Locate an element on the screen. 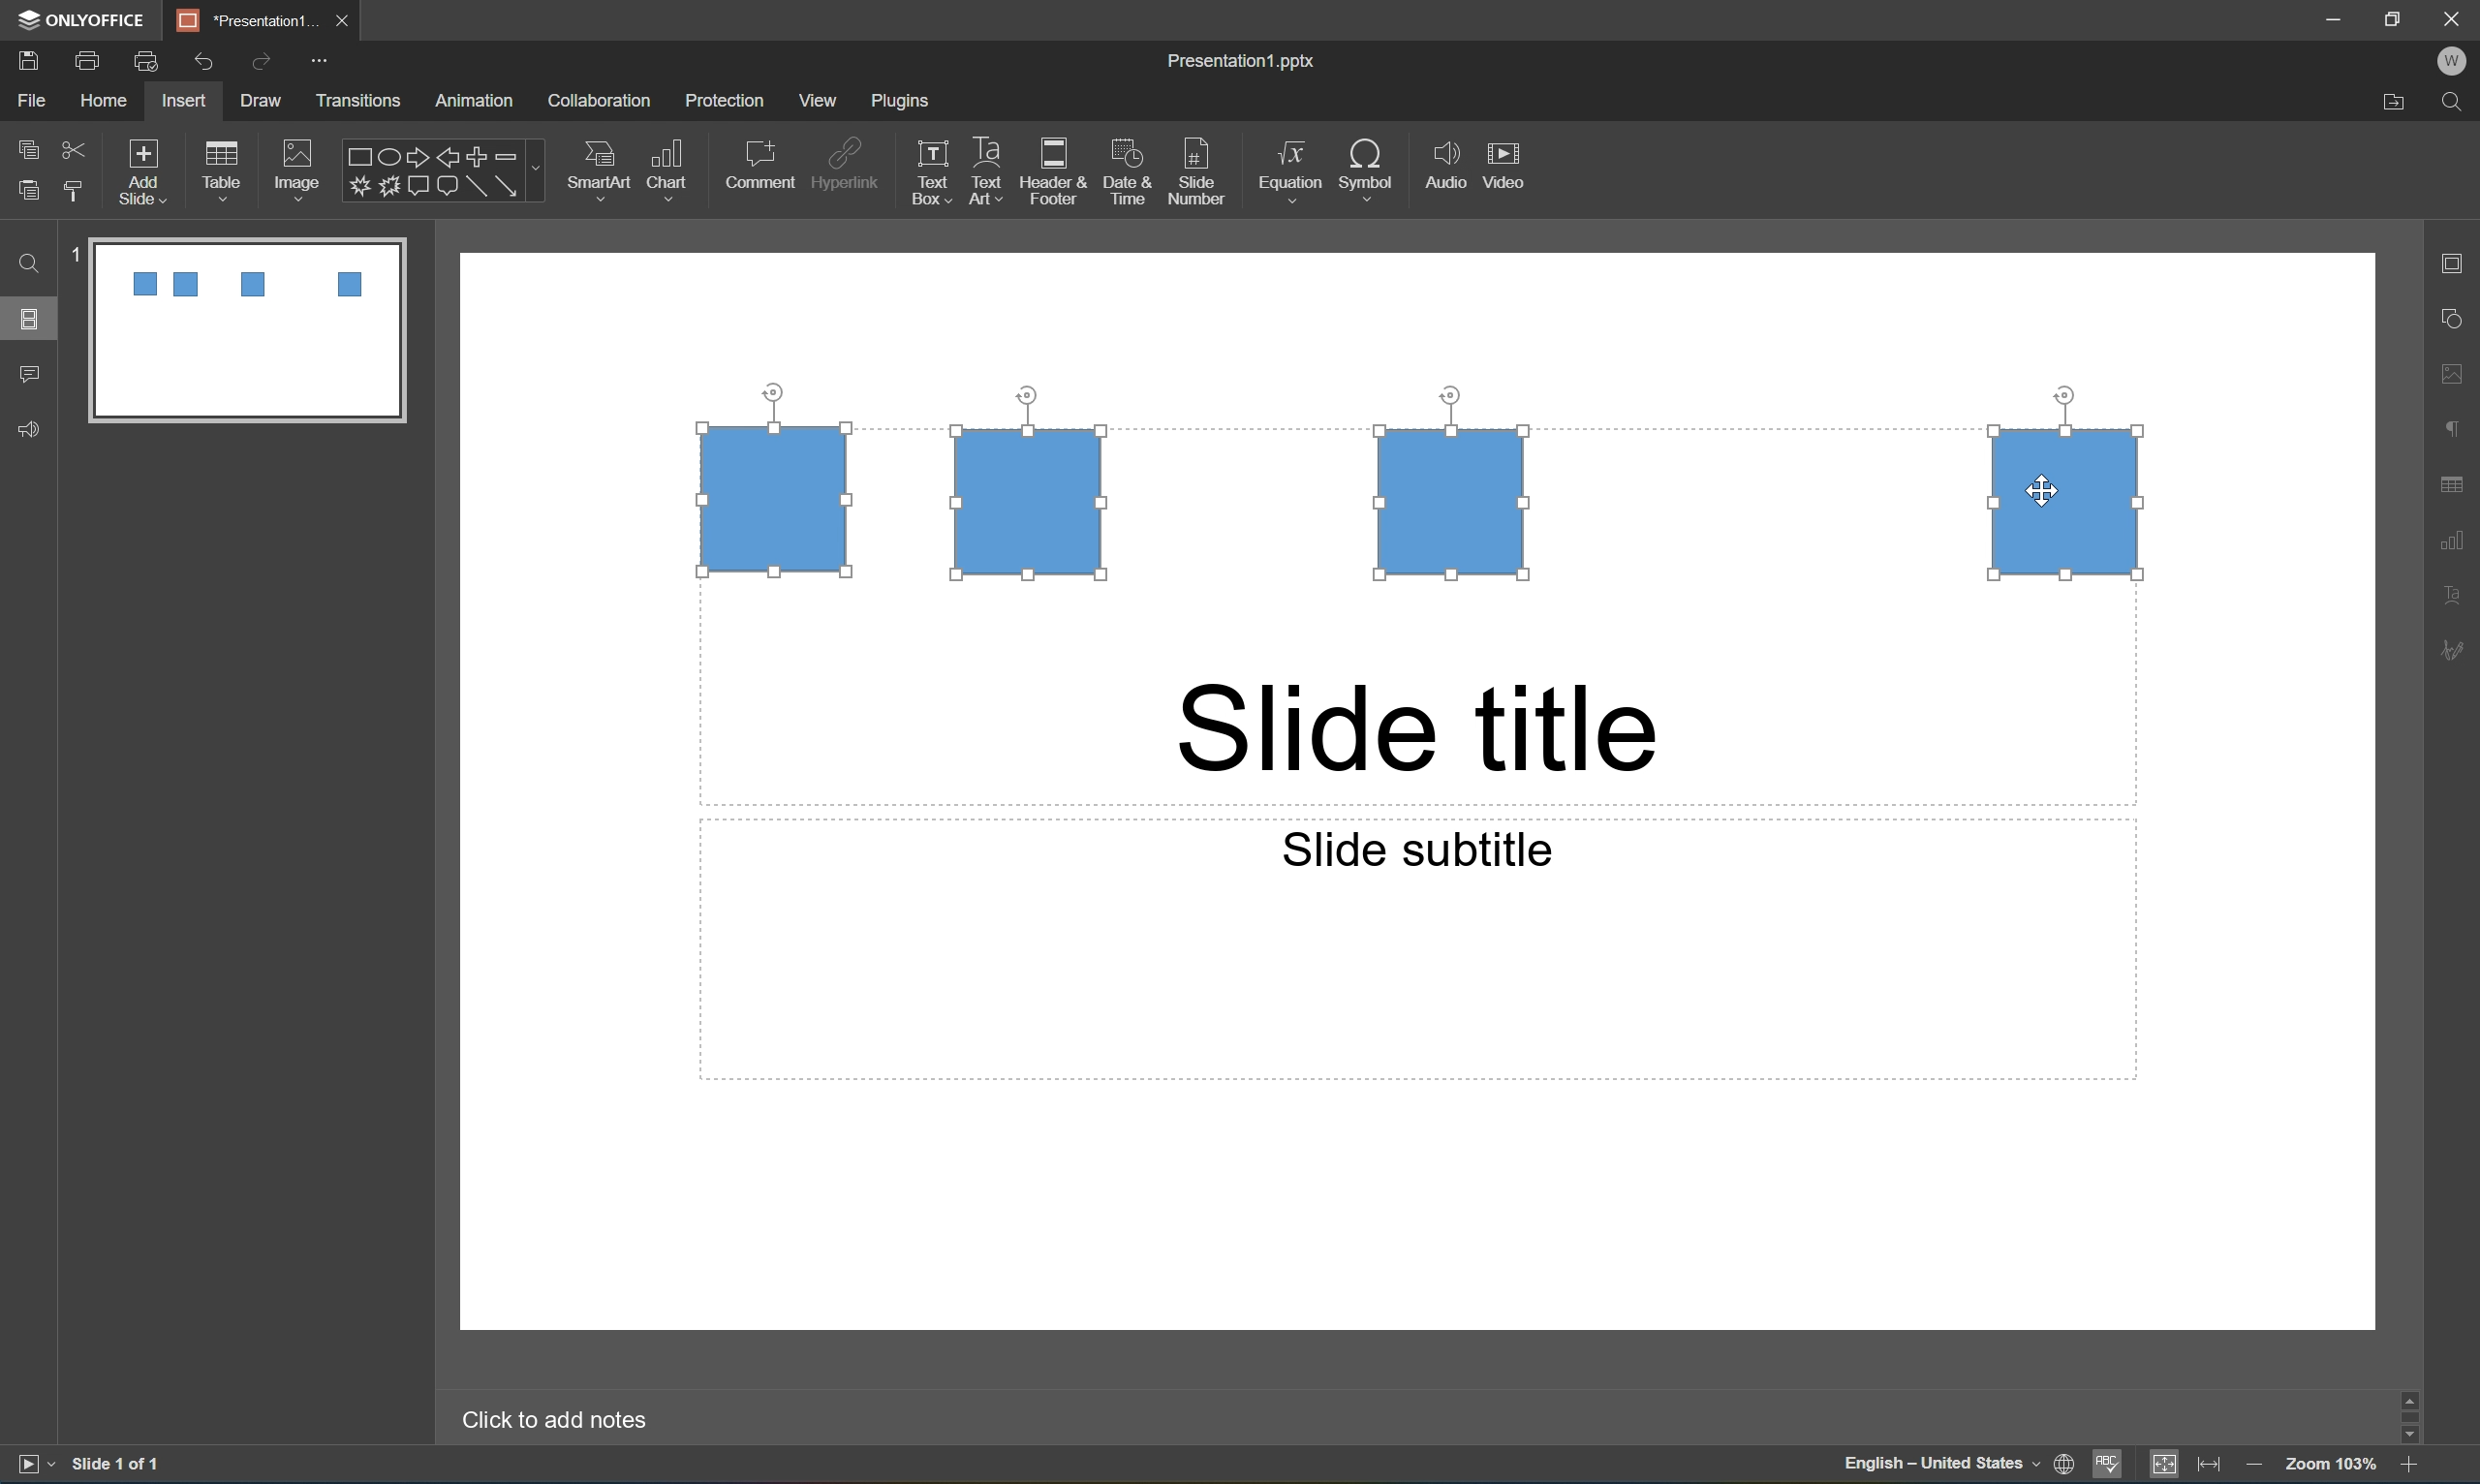  paragraph settings is located at coordinates (2460, 427).